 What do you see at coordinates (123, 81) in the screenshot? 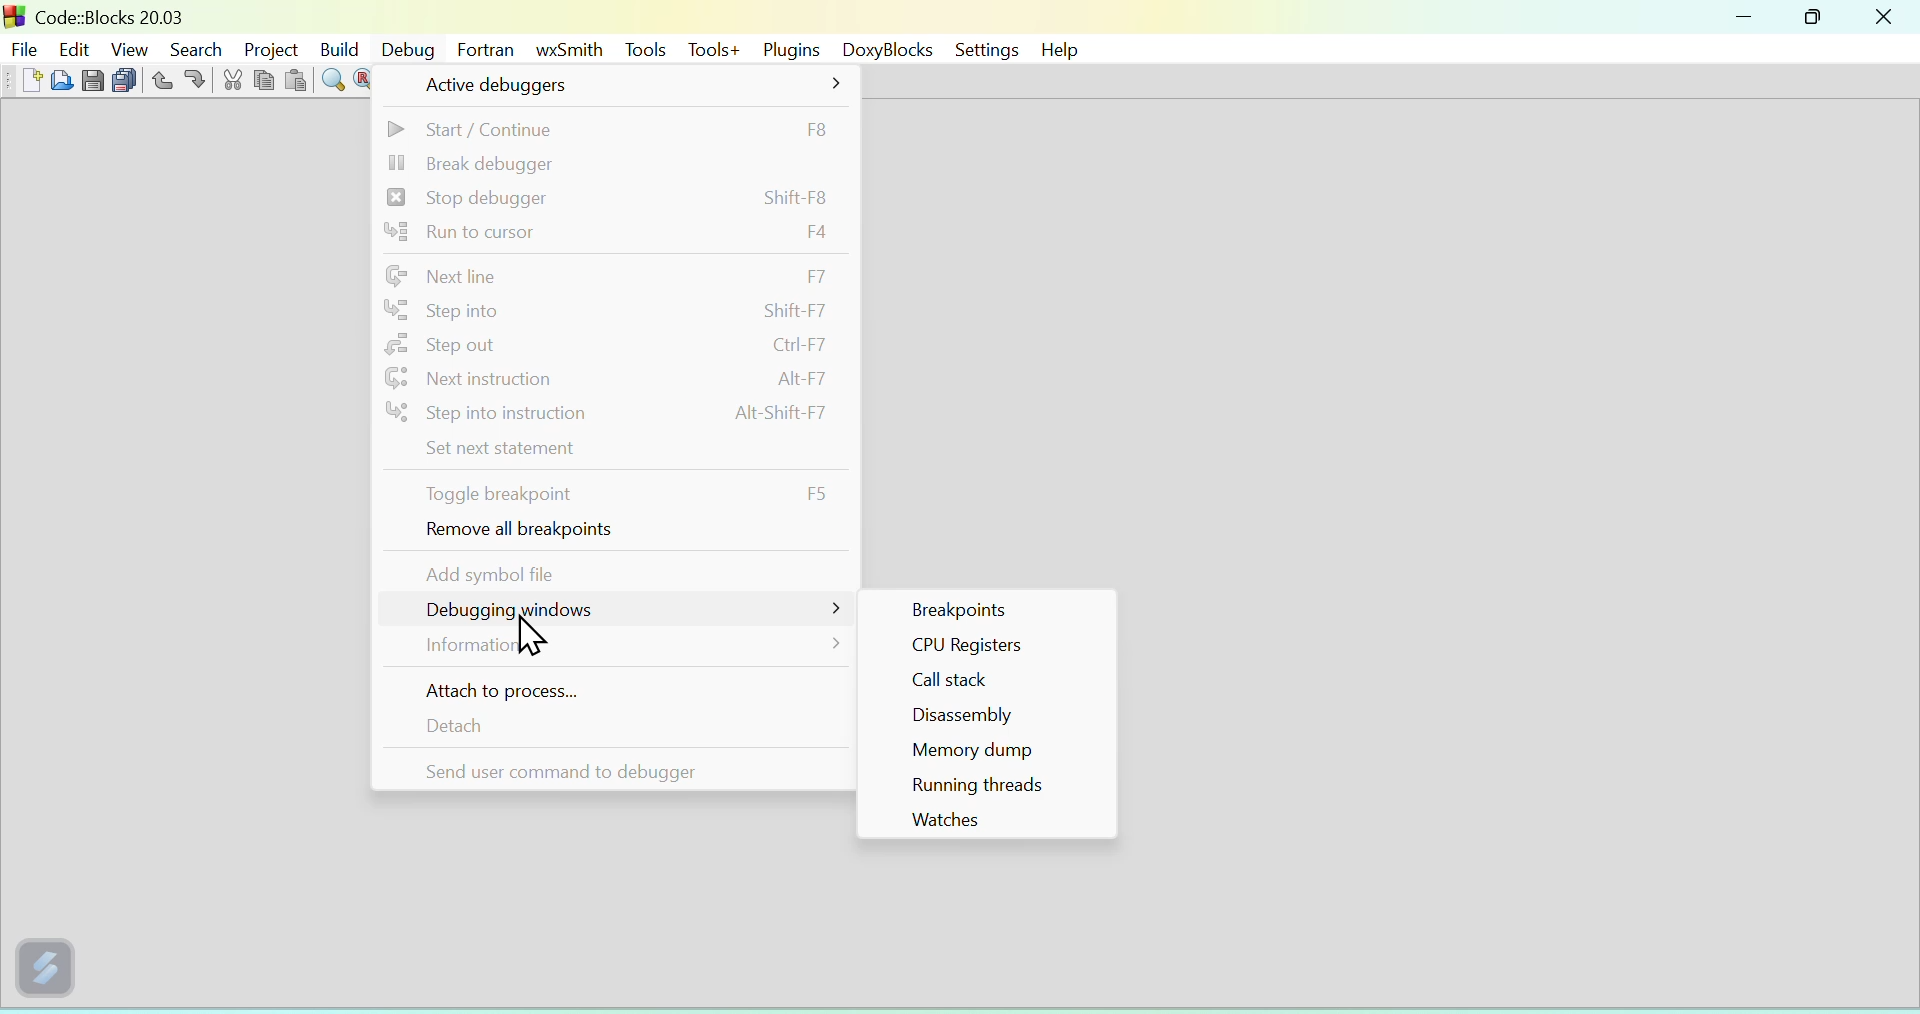
I see `save all` at bounding box center [123, 81].